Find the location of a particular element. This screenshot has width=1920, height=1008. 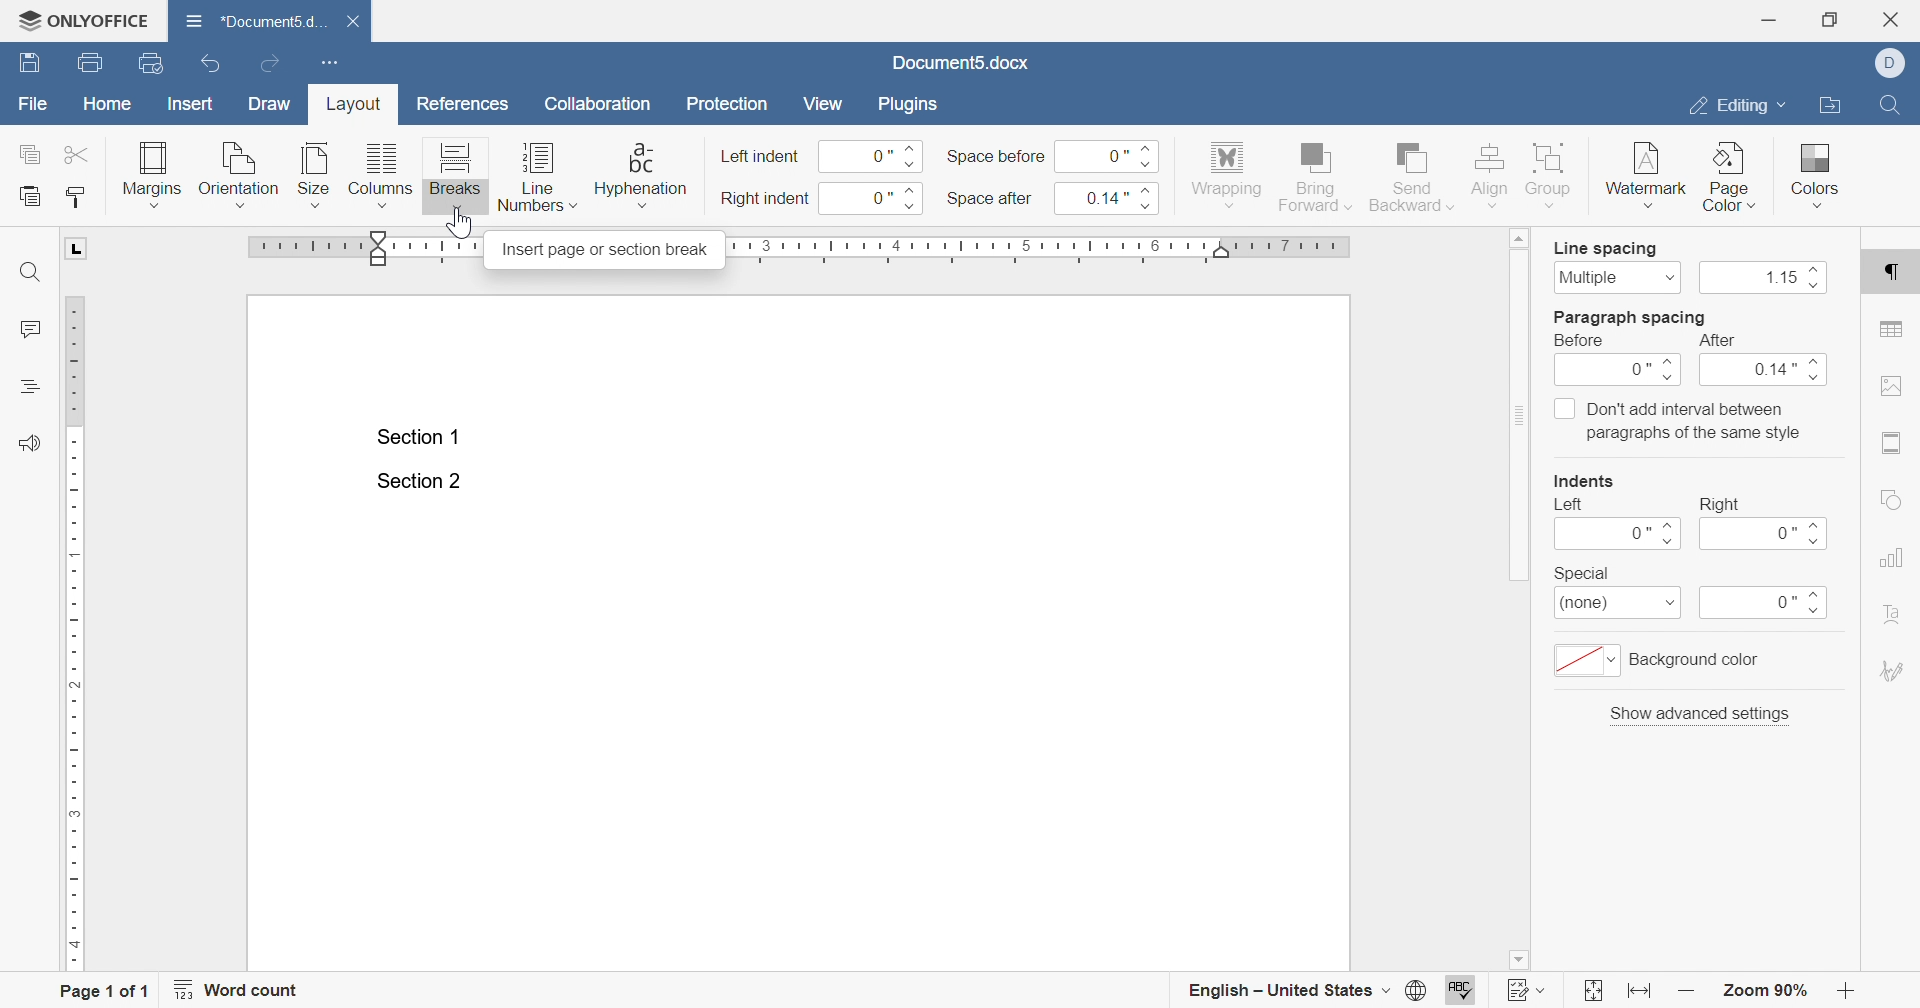

feedback & support is located at coordinates (30, 443).